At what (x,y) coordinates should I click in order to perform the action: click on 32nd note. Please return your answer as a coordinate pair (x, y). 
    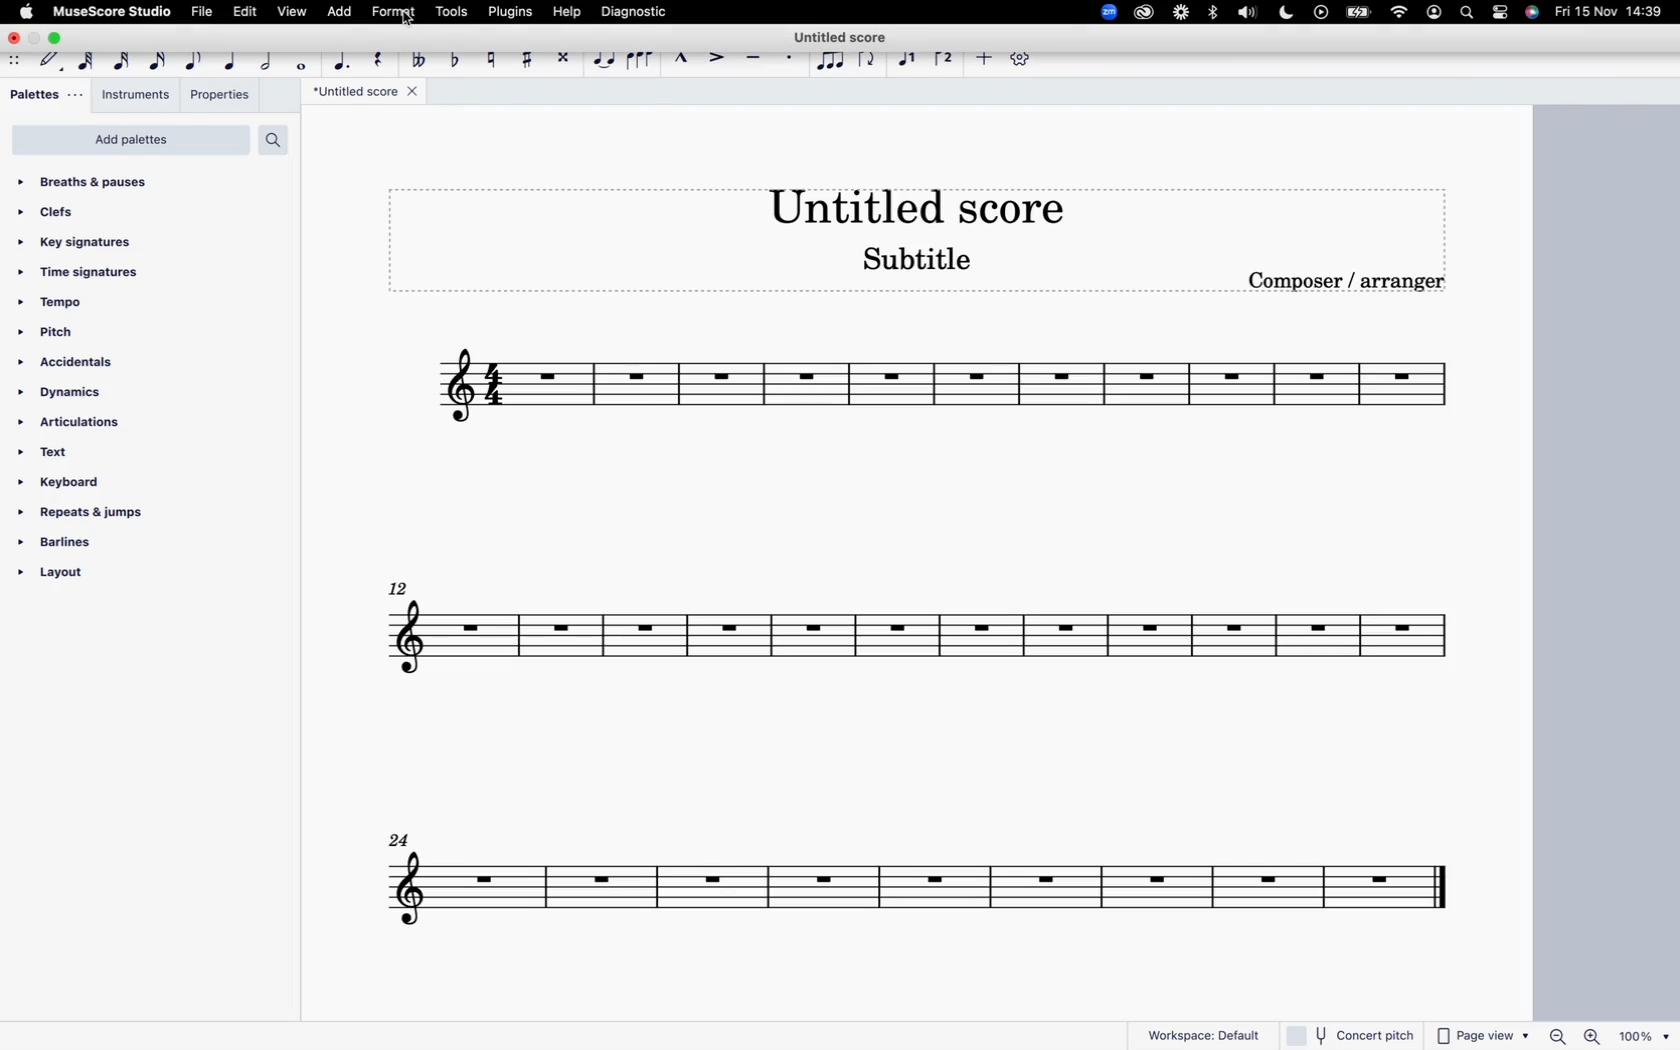
    Looking at the image, I should click on (123, 62).